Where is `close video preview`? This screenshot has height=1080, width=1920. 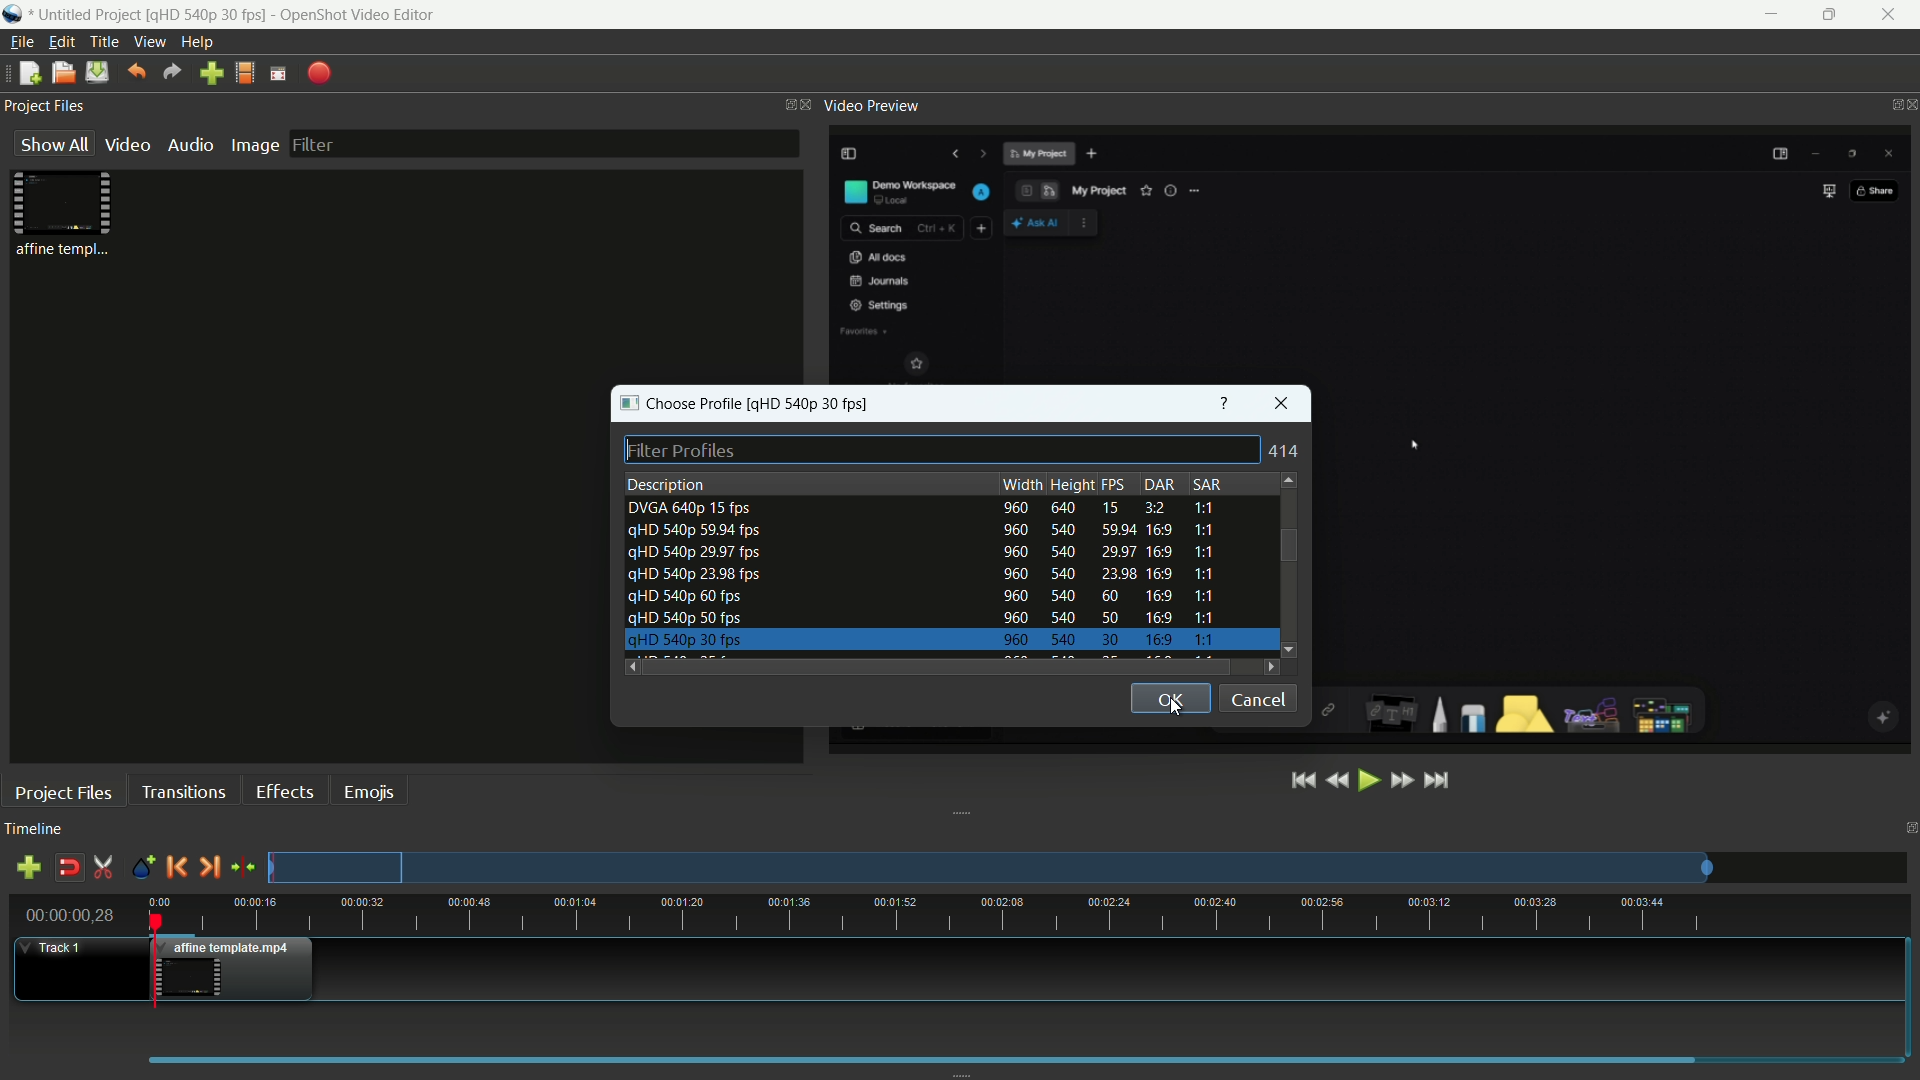
close video preview is located at coordinates (1908, 105).